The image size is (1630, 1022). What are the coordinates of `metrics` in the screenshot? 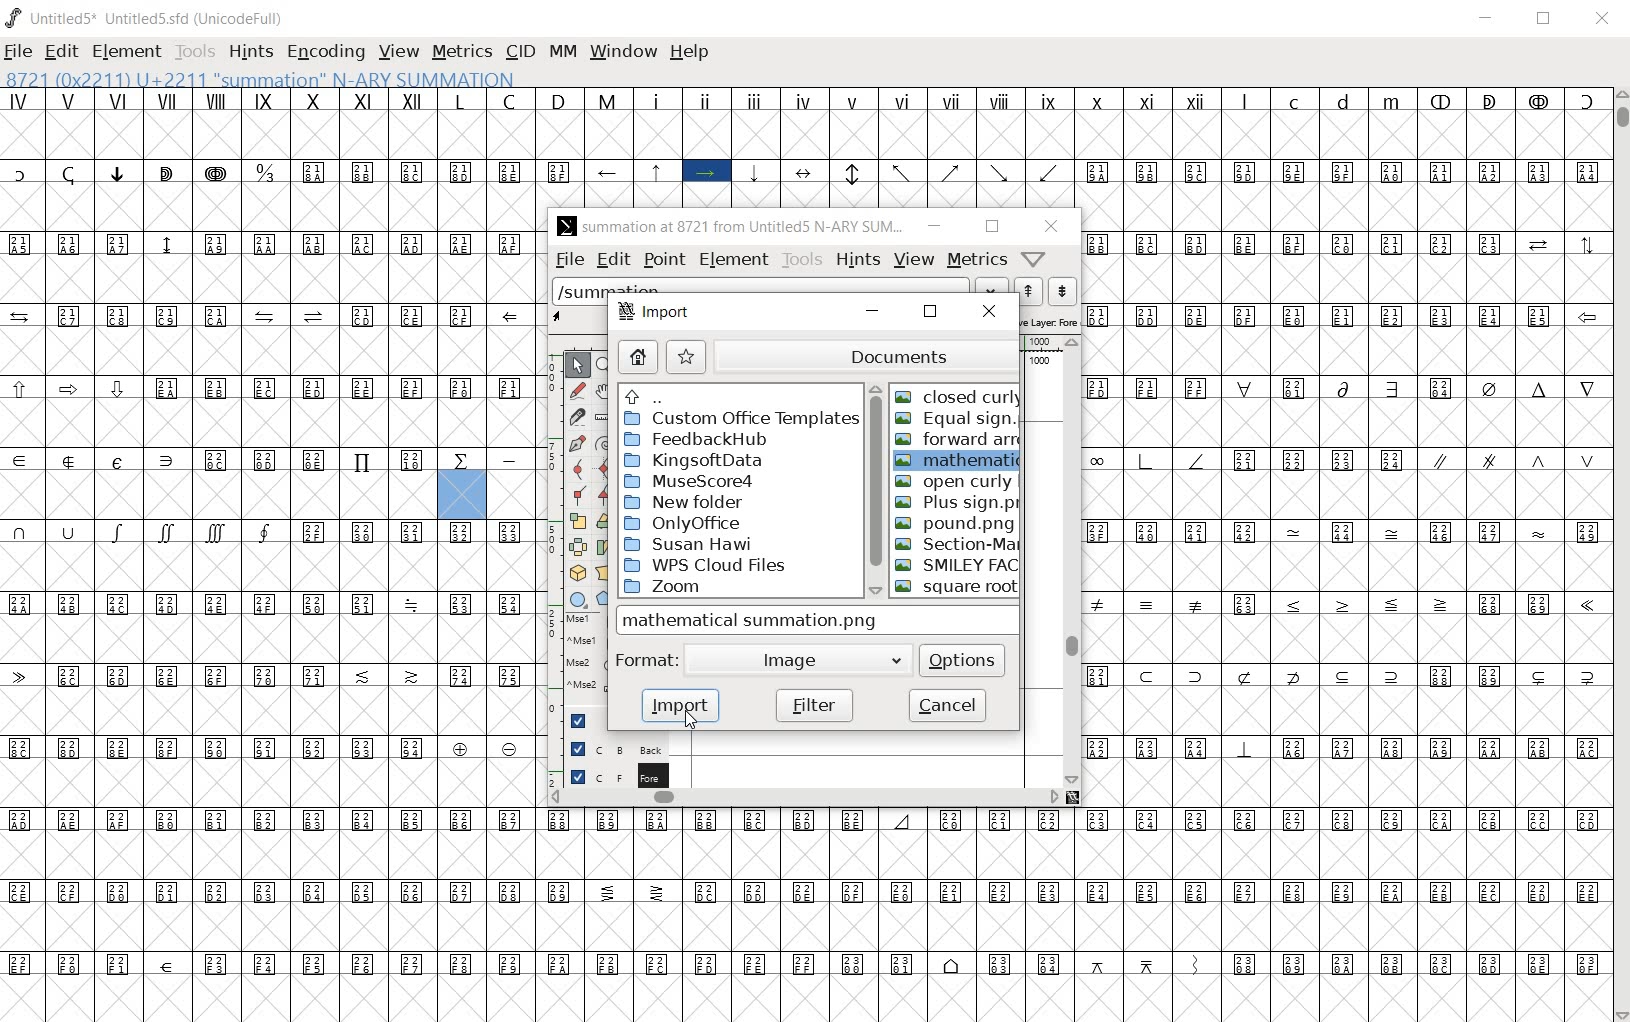 It's located at (974, 260).